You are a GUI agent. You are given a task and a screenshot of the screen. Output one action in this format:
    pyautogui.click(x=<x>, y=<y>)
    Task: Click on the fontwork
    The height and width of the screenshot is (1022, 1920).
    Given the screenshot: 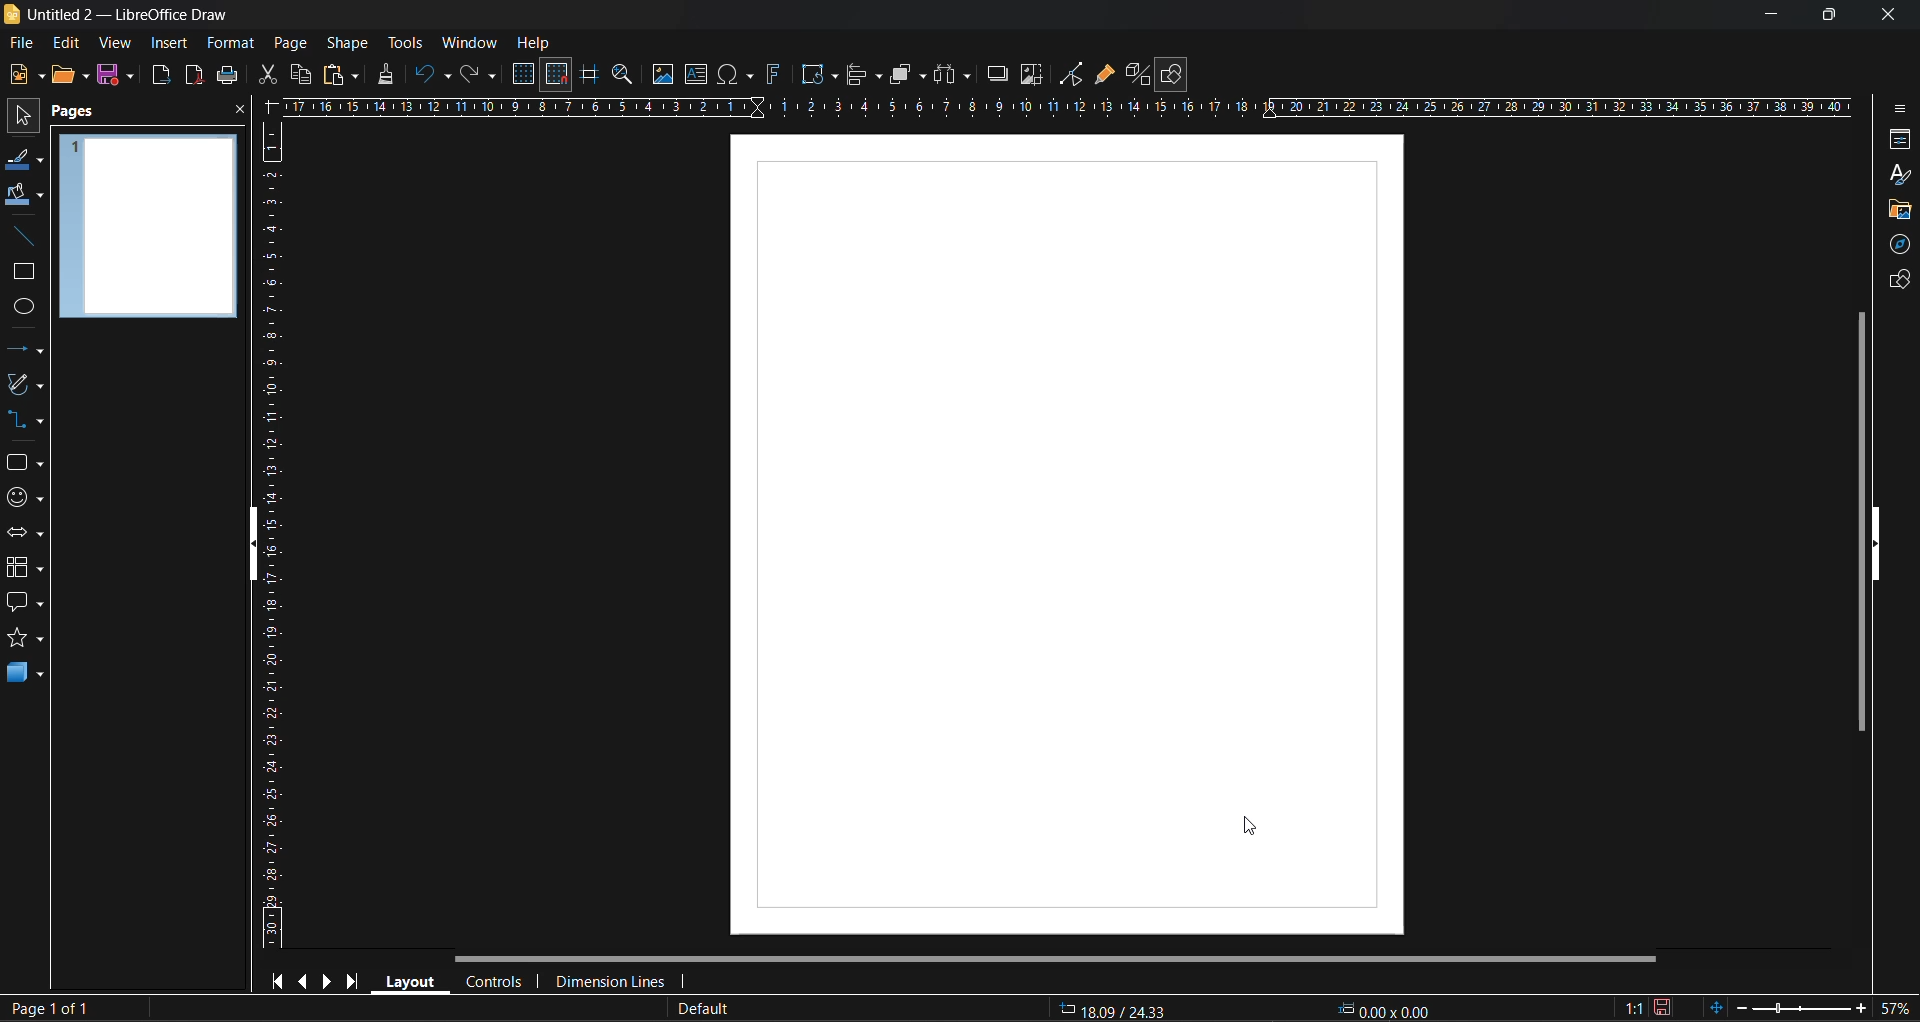 What is the action you would take?
    pyautogui.click(x=773, y=77)
    